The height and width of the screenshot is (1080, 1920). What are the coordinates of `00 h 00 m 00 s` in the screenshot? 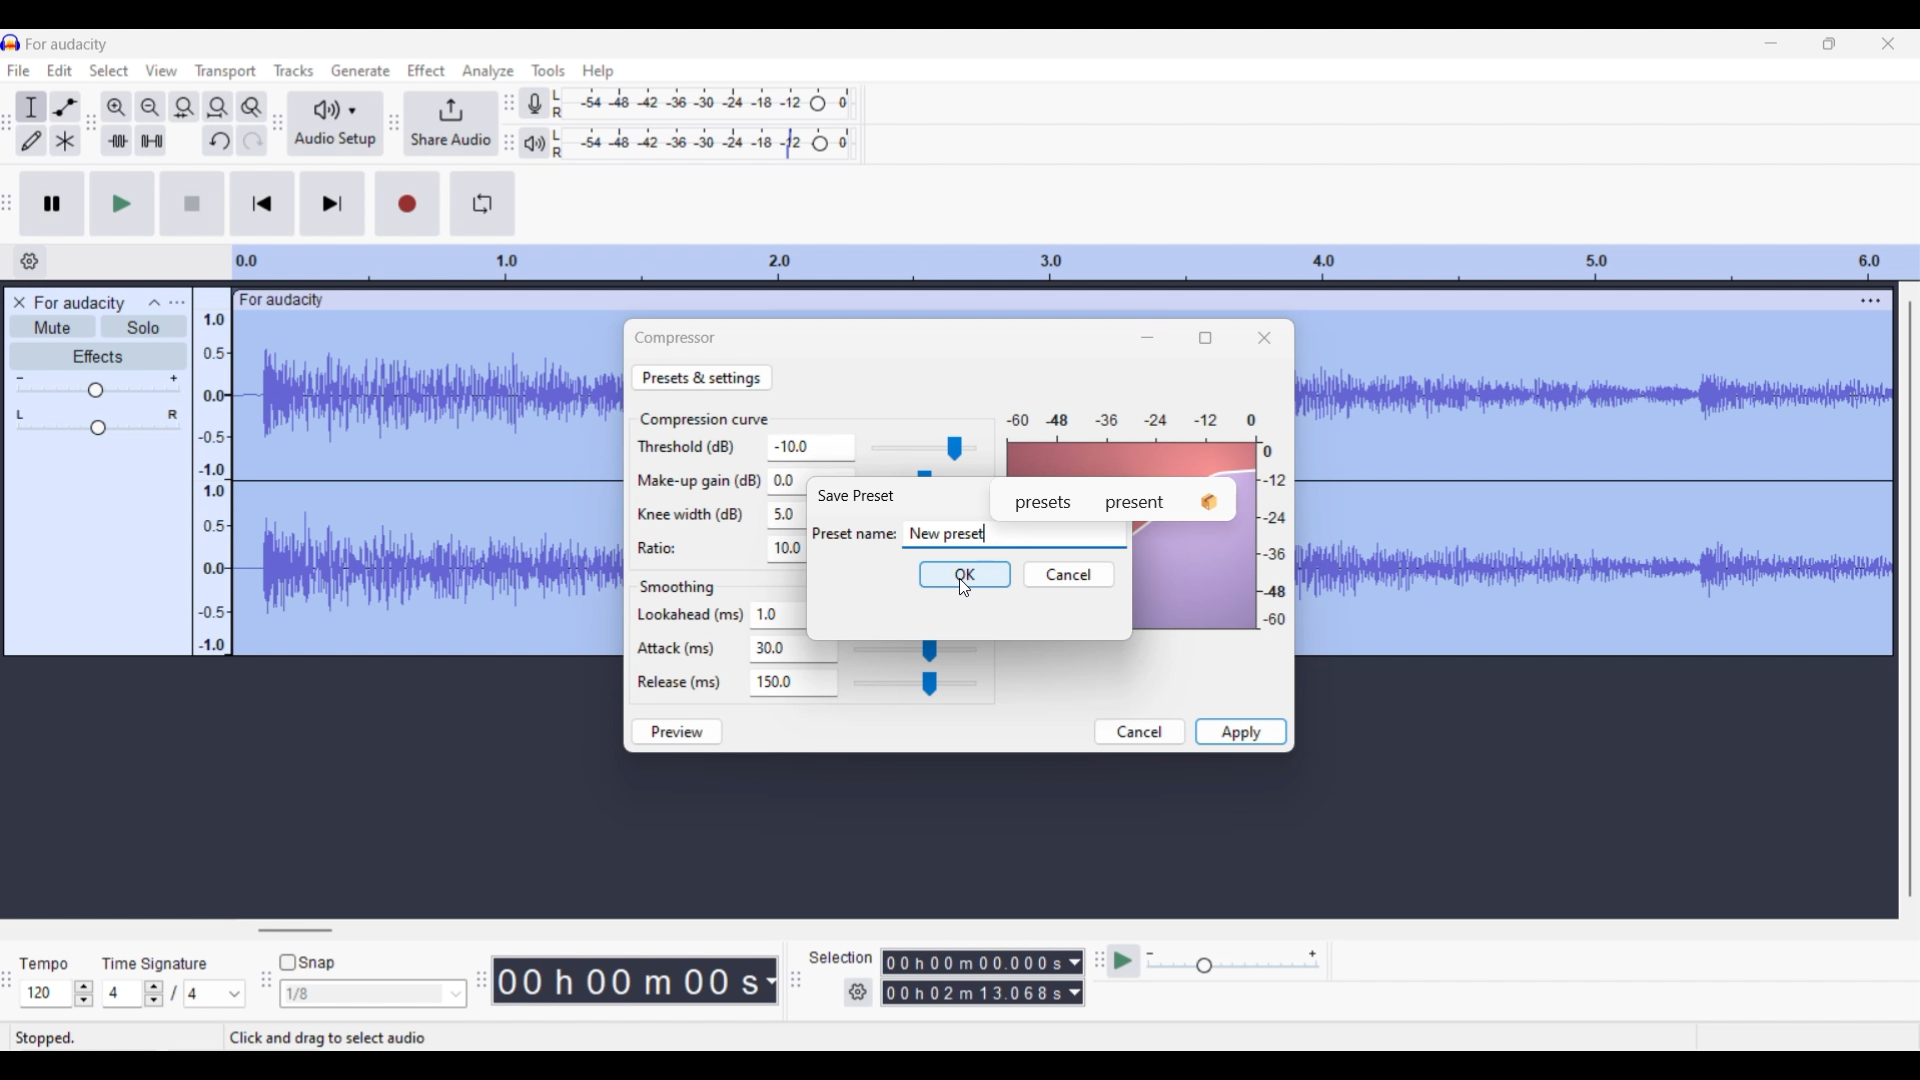 It's located at (626, 980).